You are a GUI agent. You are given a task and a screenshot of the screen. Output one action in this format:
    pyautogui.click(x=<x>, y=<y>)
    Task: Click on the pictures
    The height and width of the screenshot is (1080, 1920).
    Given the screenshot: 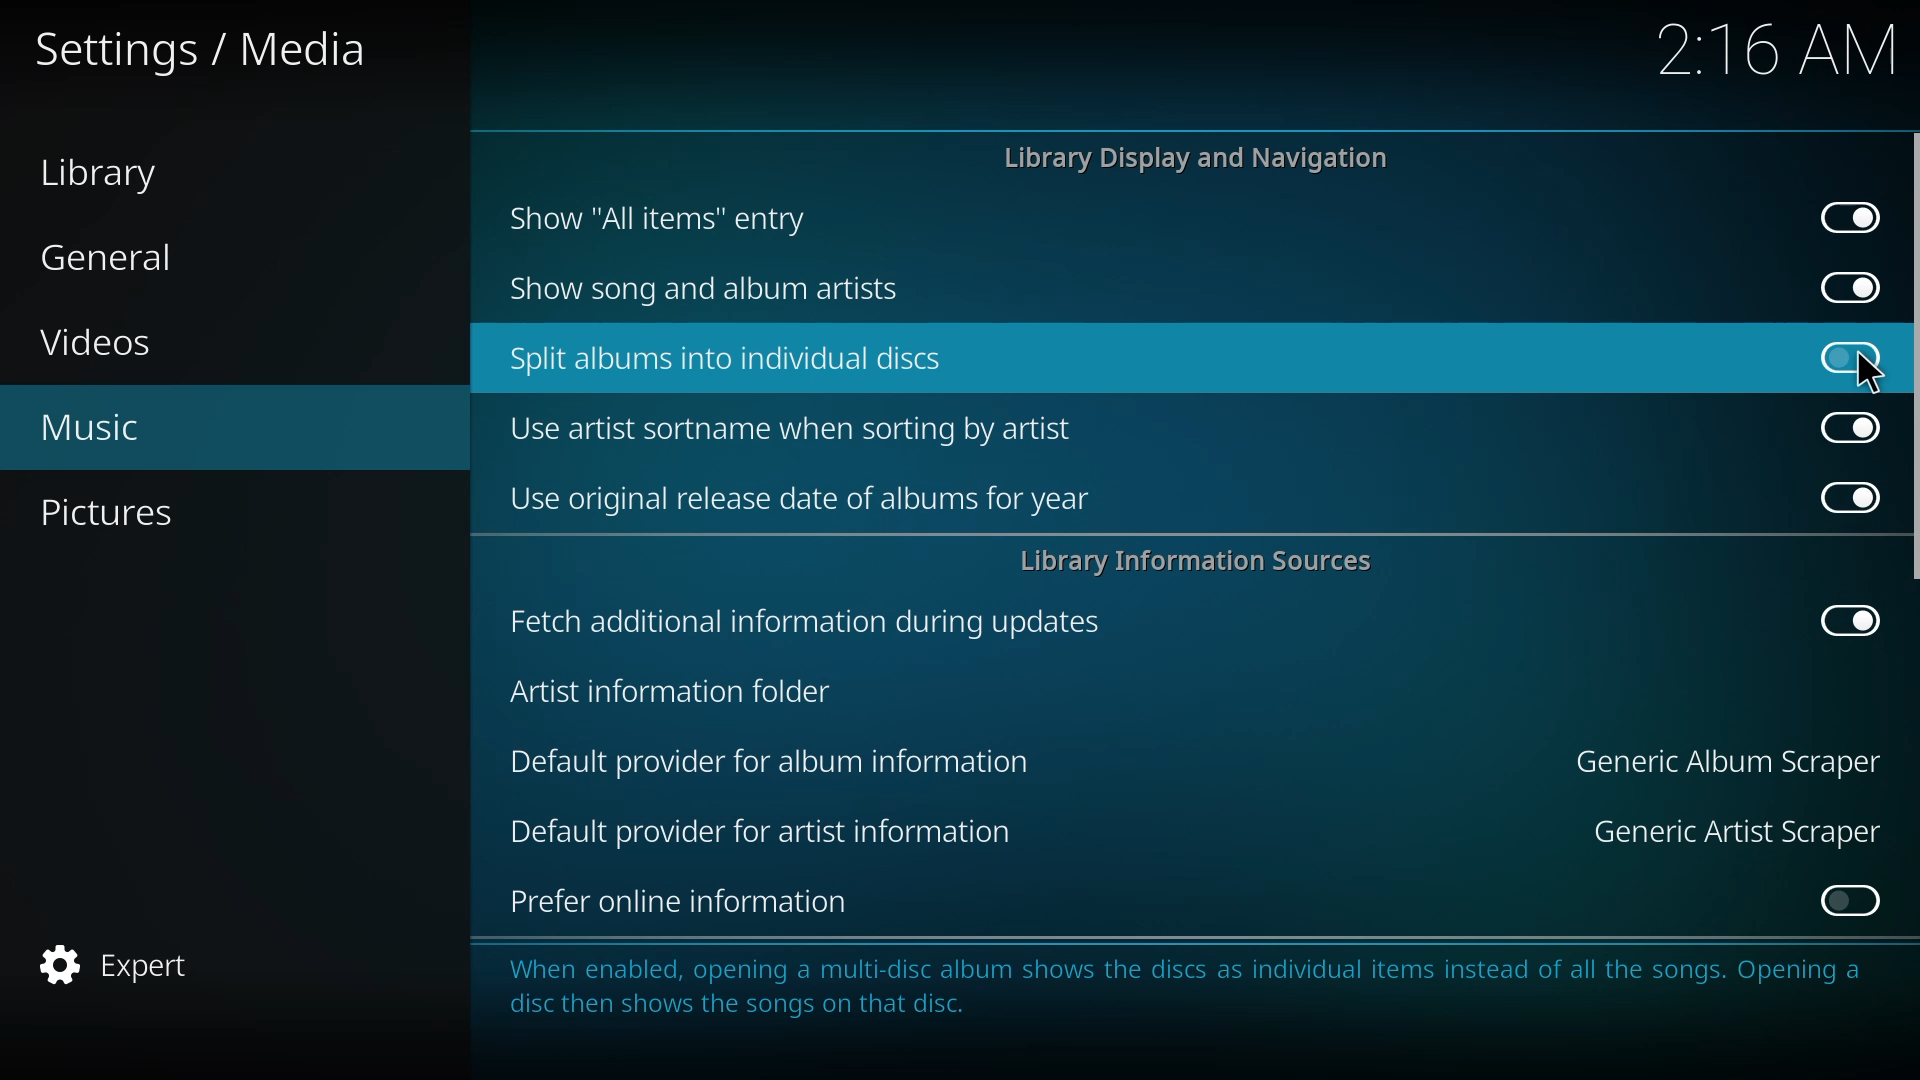 What is the action you would take?
    pyautogui.click(x=114, y=514)
    